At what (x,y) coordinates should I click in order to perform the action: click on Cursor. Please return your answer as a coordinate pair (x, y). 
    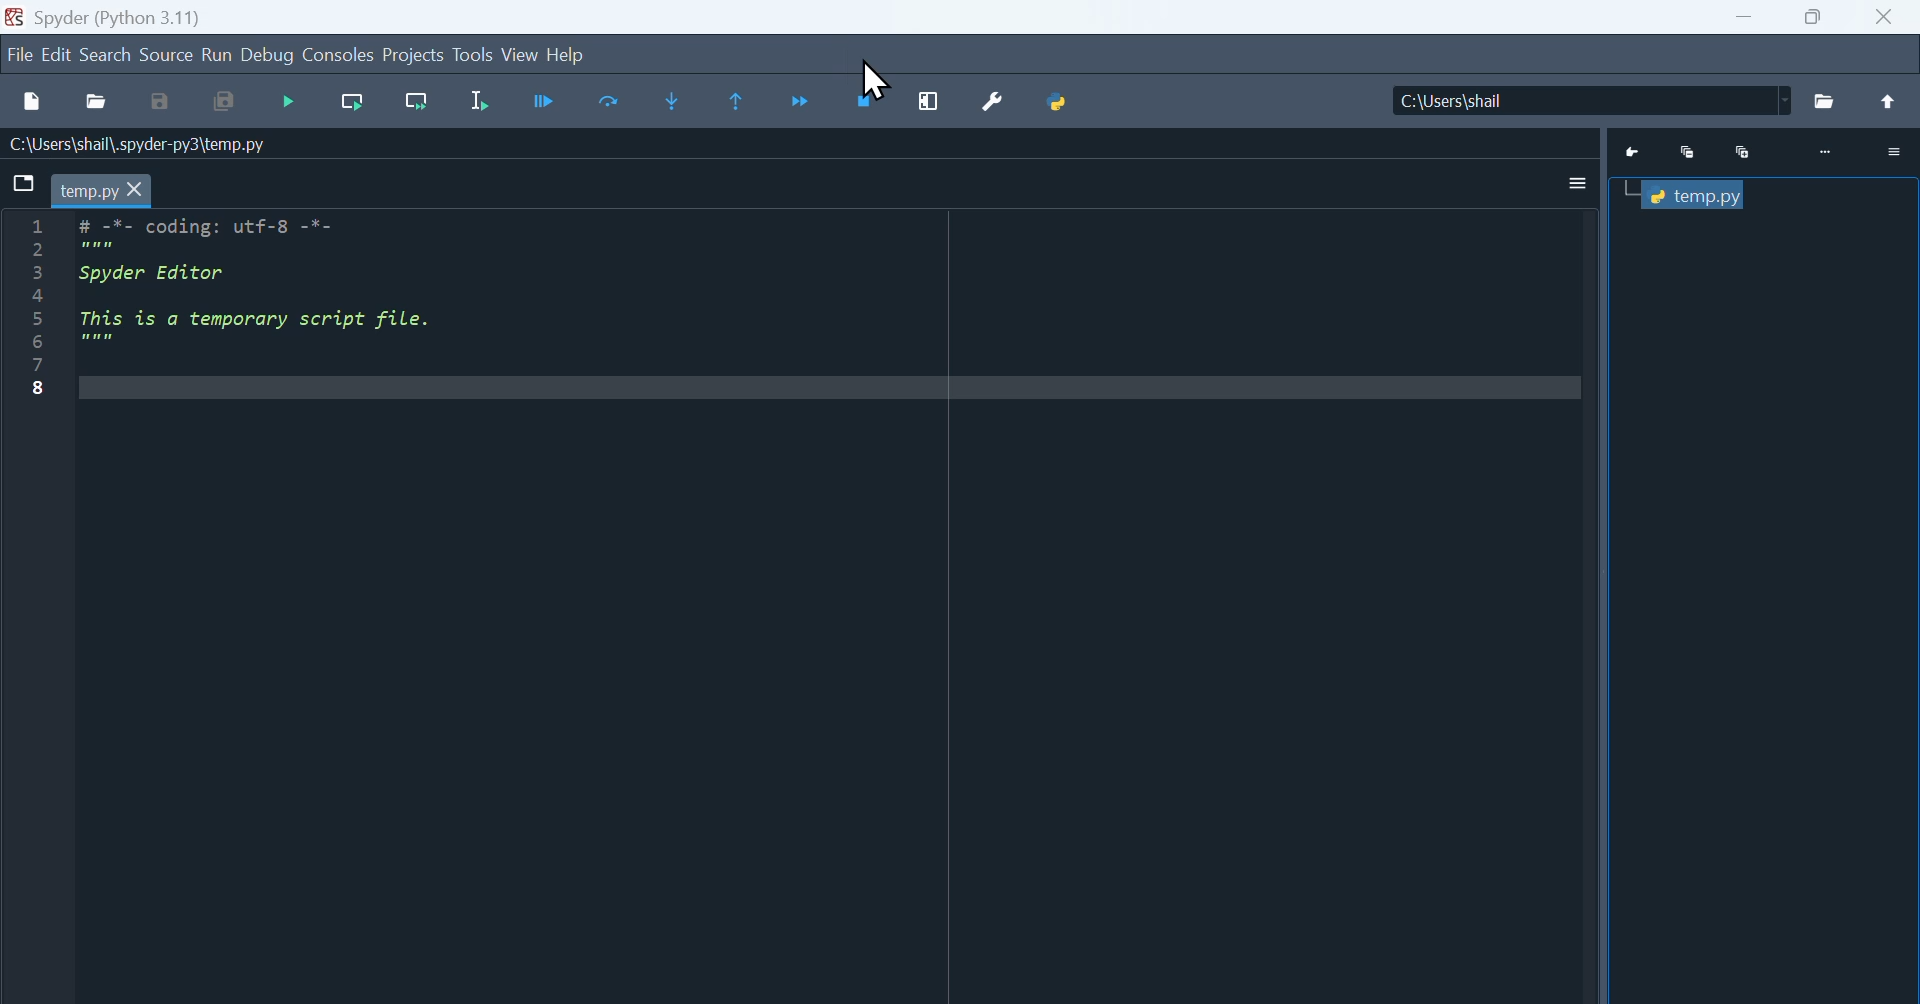
    Looking at the image, I should click on (875, 78).